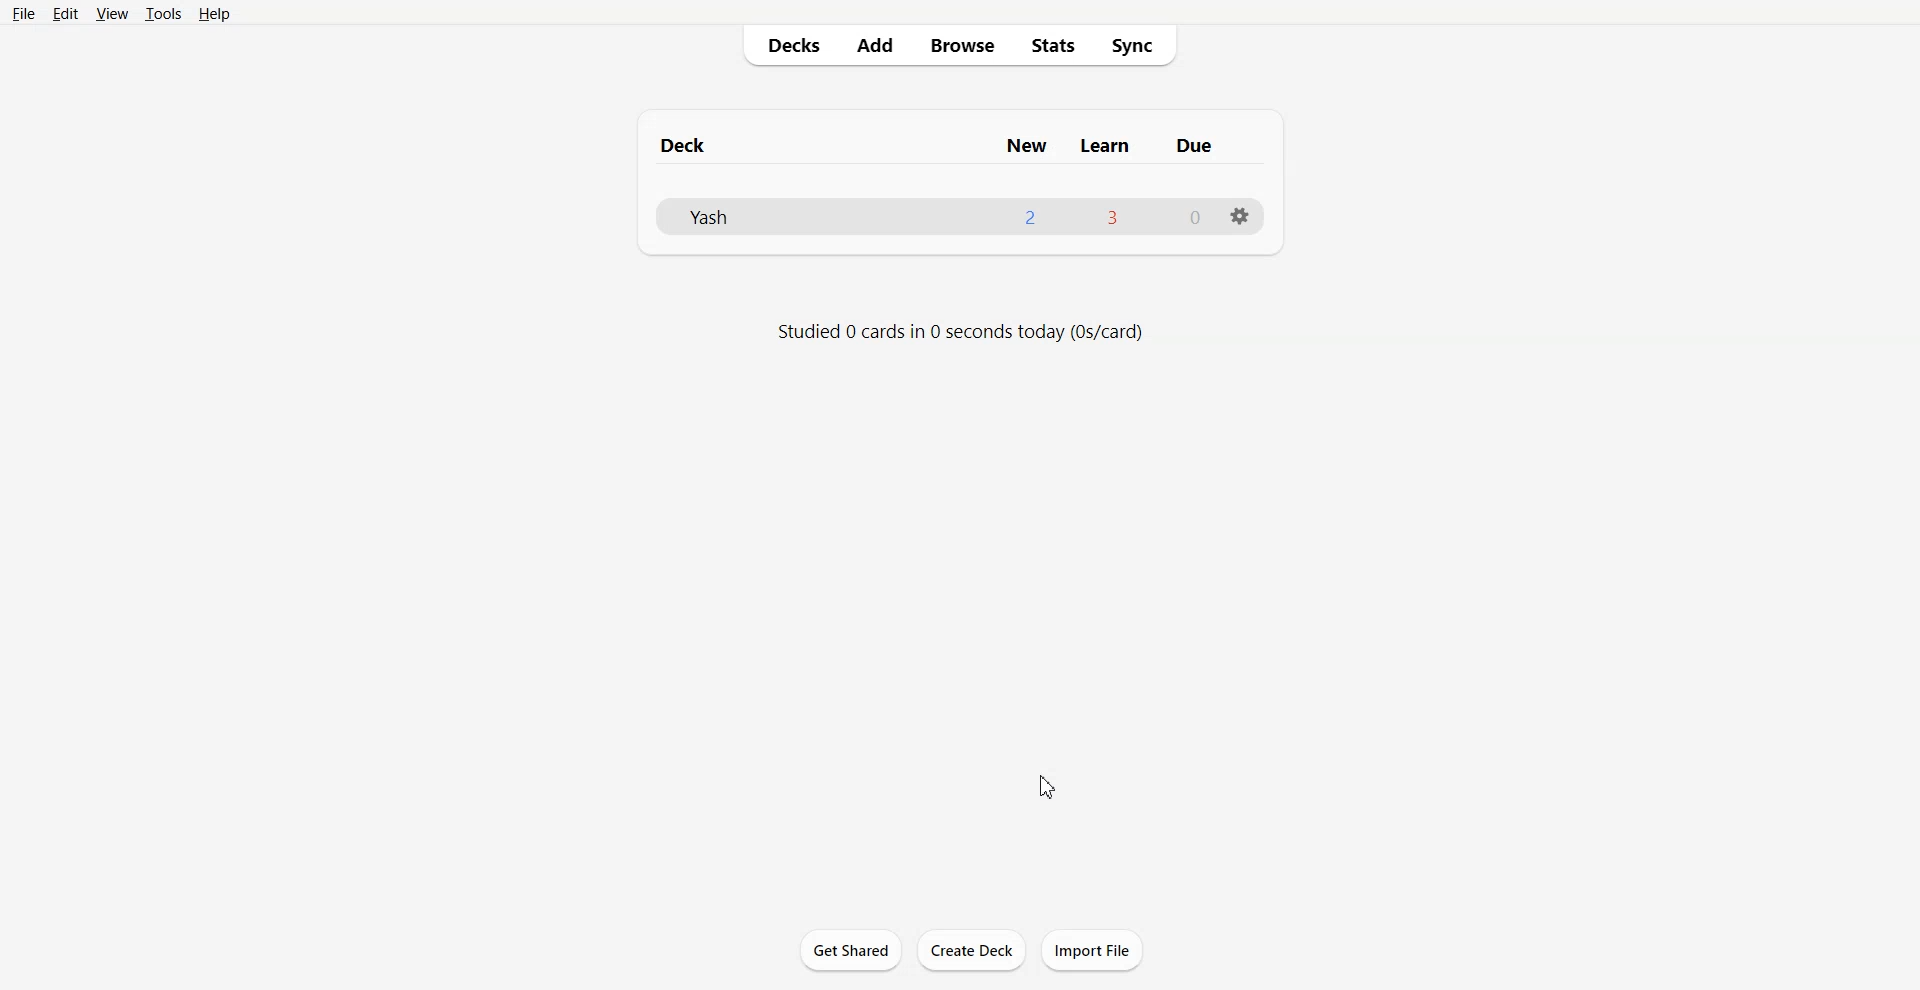 The image size is (1920, 990). What do you see at coordinates (706, 216) in the screenshot?
I see `Yash` at bounding box center [706, 216].